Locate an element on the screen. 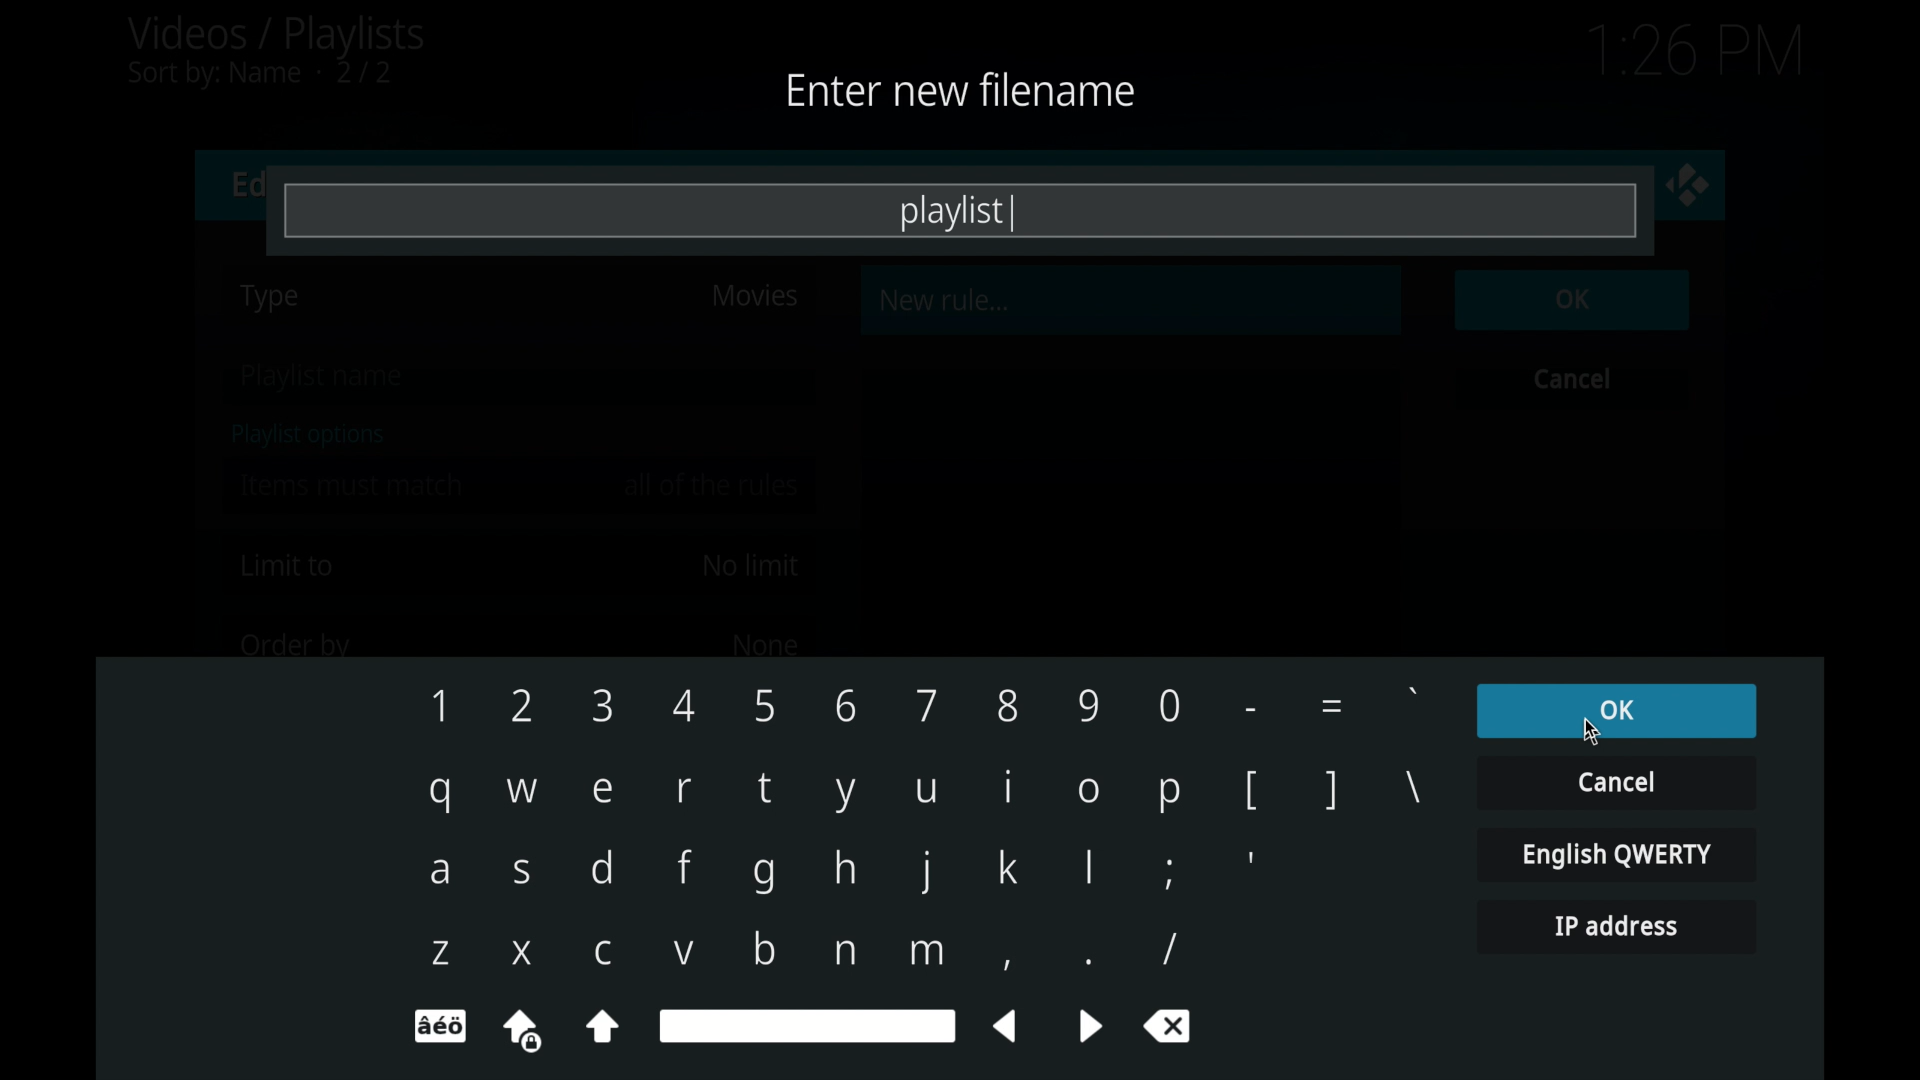  order by is located at coordinates (295, 647).